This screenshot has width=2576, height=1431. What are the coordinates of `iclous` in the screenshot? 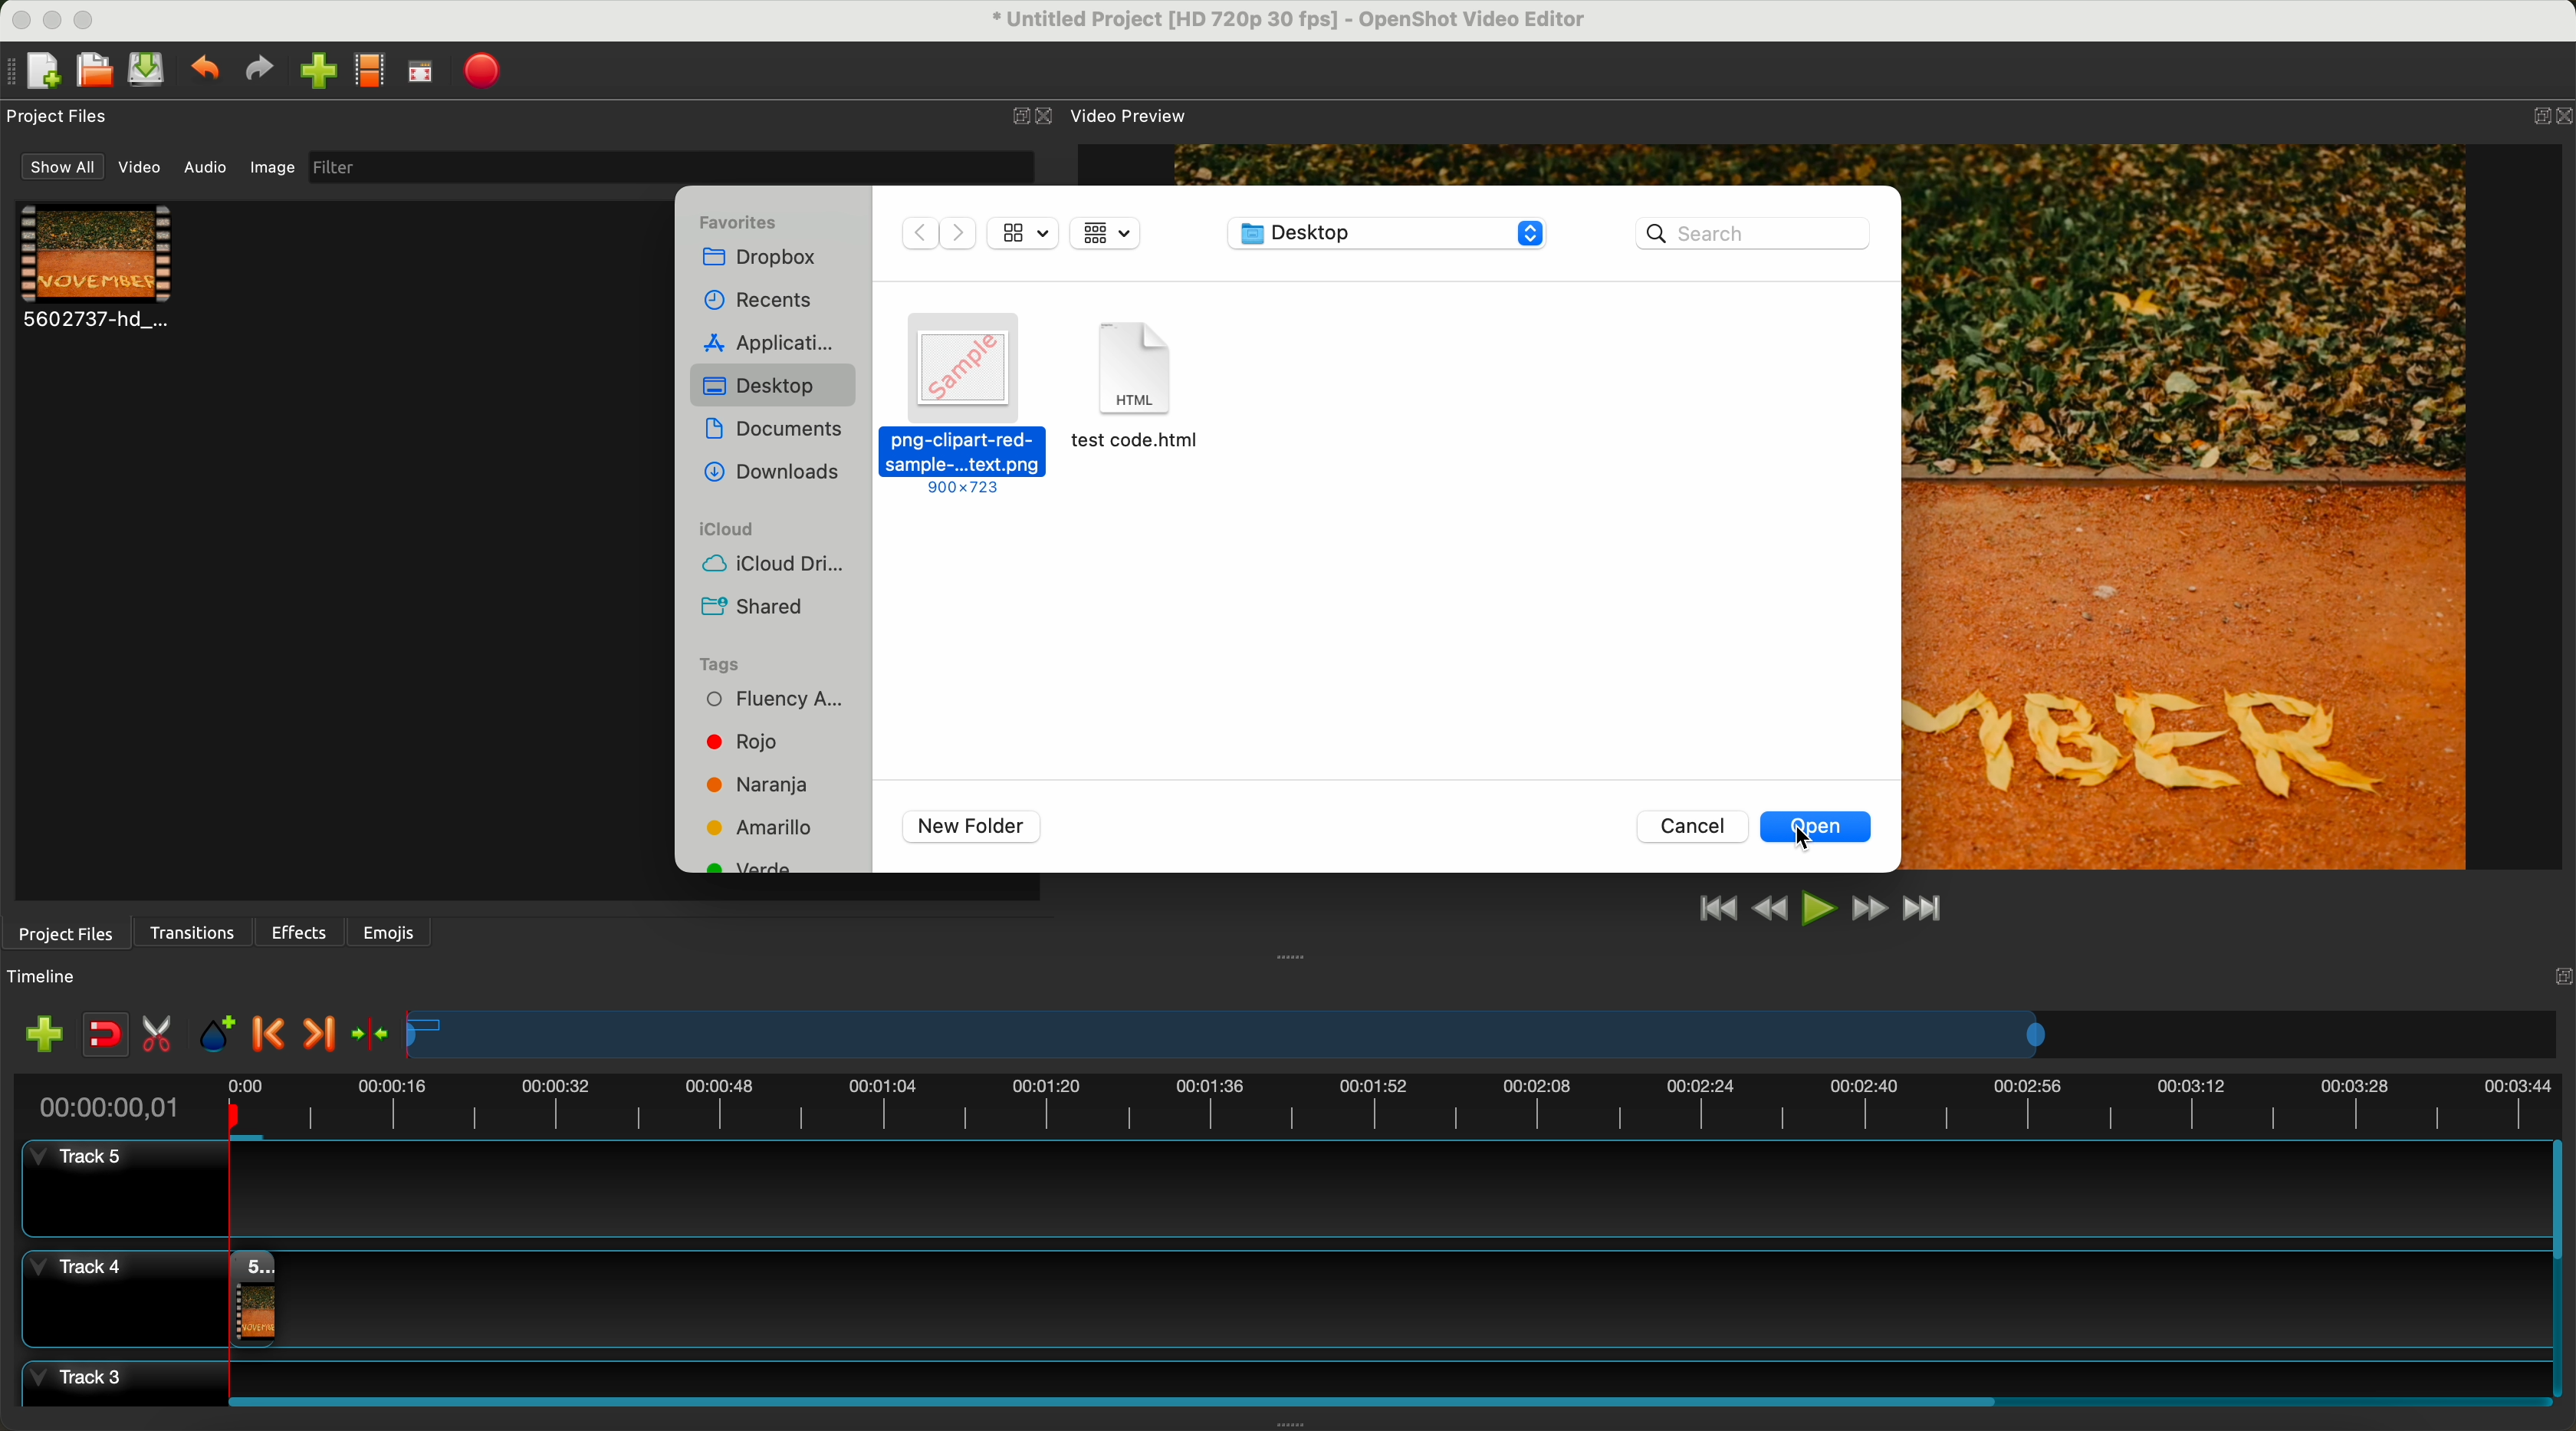 It's located at (728, 531).